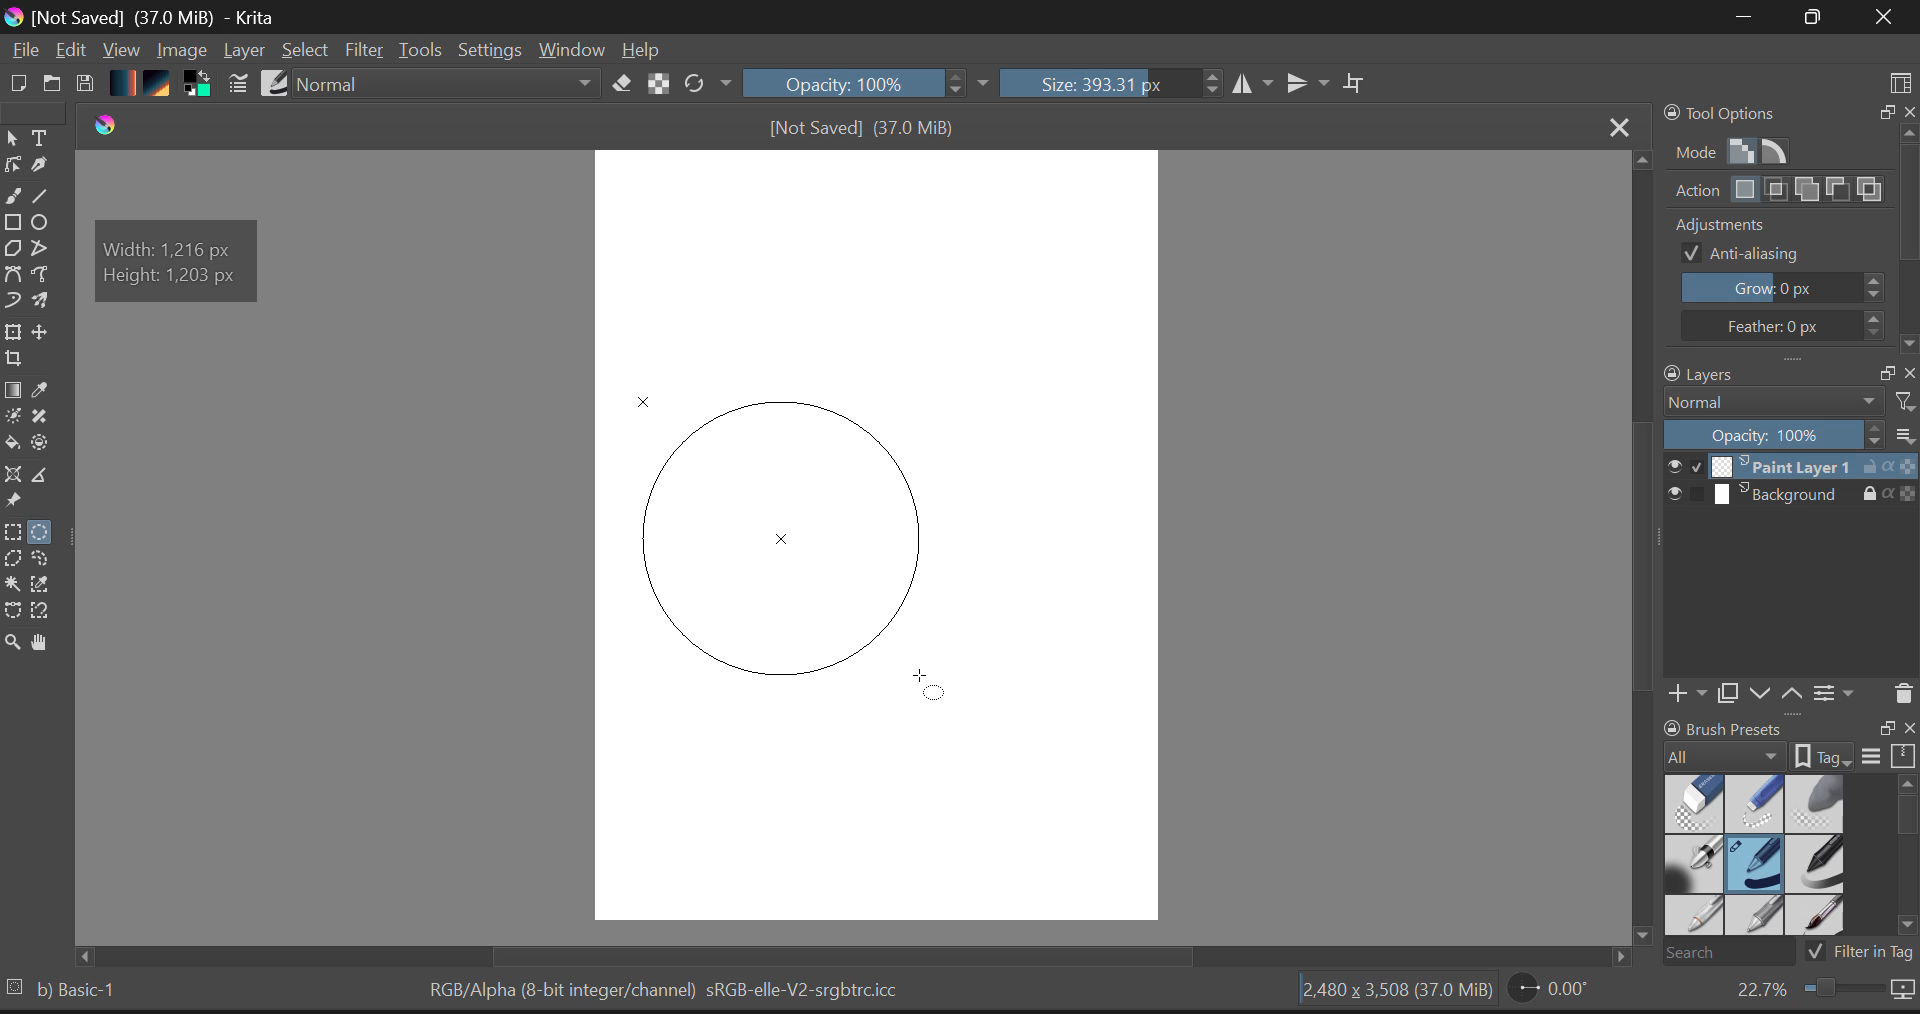 The width and height of the screenshot is (1920, 1014). I want to click on Filter, so click(365, 51).